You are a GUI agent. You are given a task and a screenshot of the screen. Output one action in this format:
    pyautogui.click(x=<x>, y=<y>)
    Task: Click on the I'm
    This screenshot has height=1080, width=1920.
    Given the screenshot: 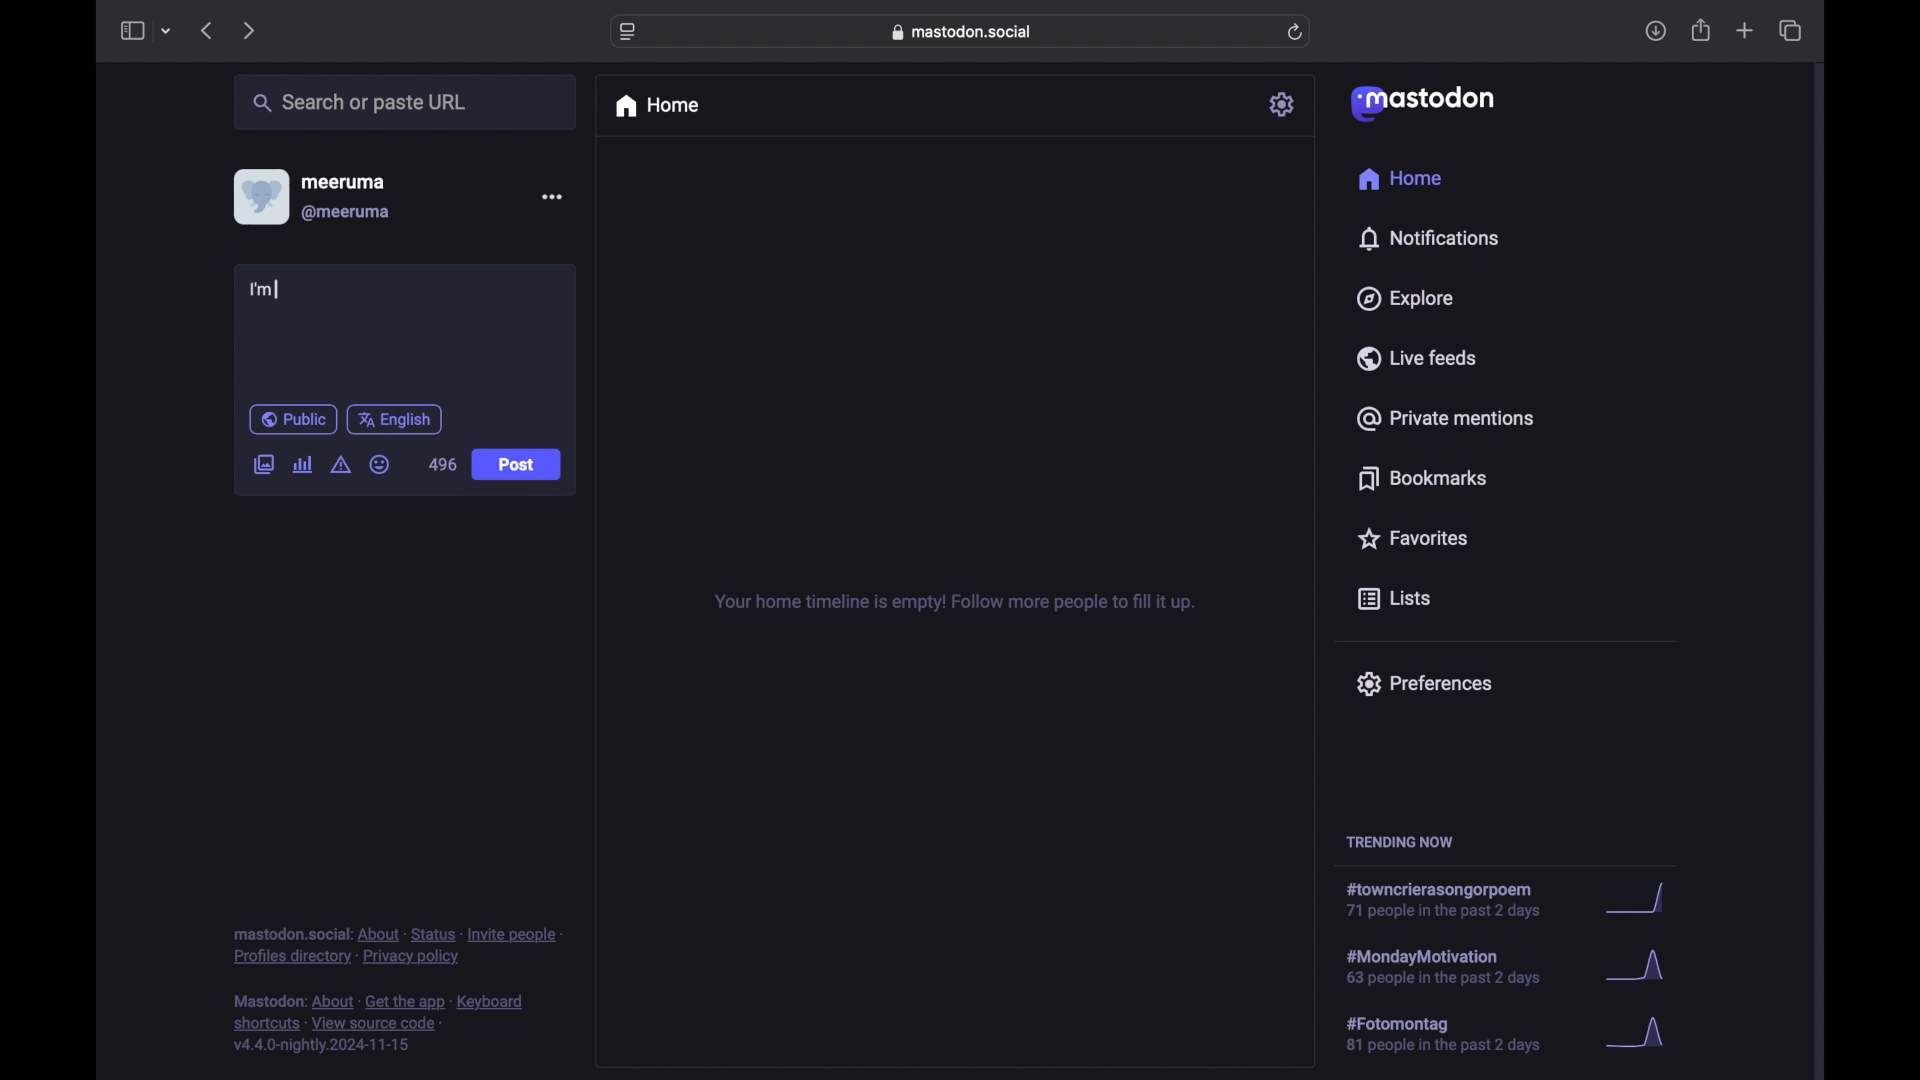 What is the action you would take?
    pyautogui.click(x=266, y=290)
    